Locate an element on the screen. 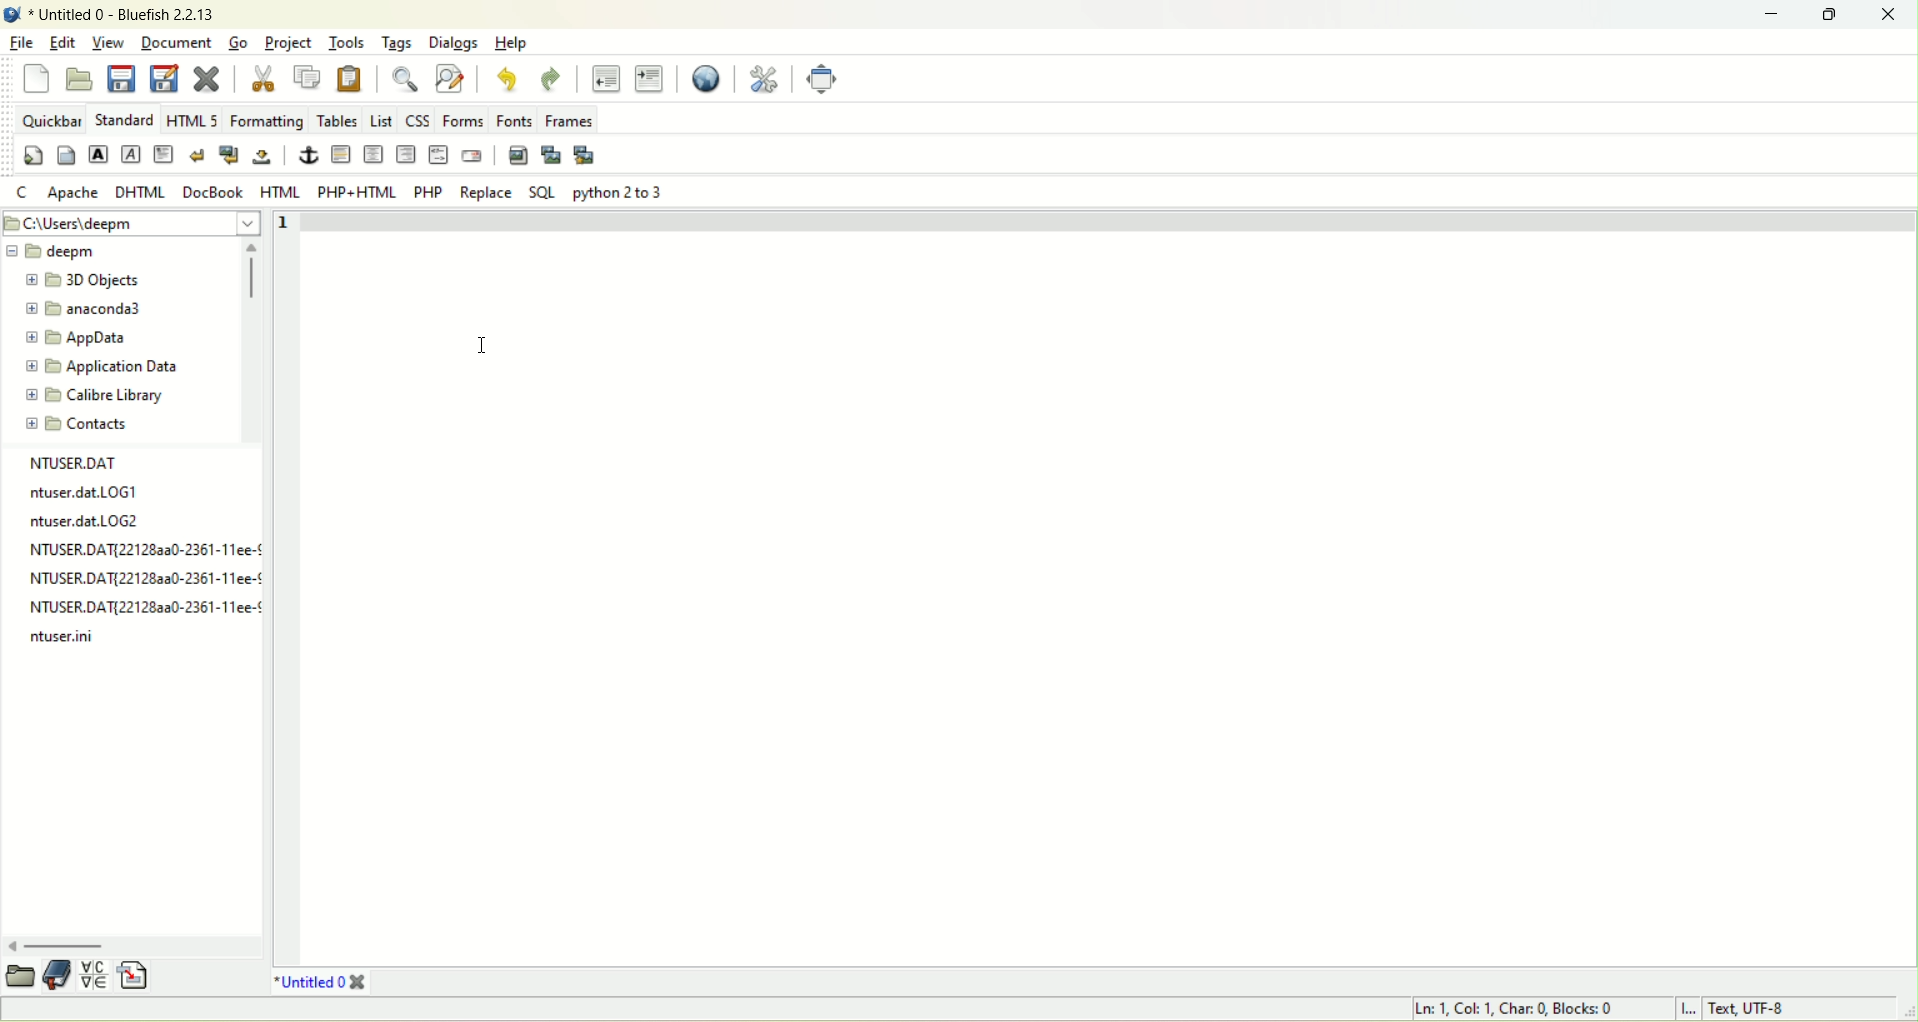 This screenshot has width=1918, height=1022. non breaking space is located at coordinates (261, 154).